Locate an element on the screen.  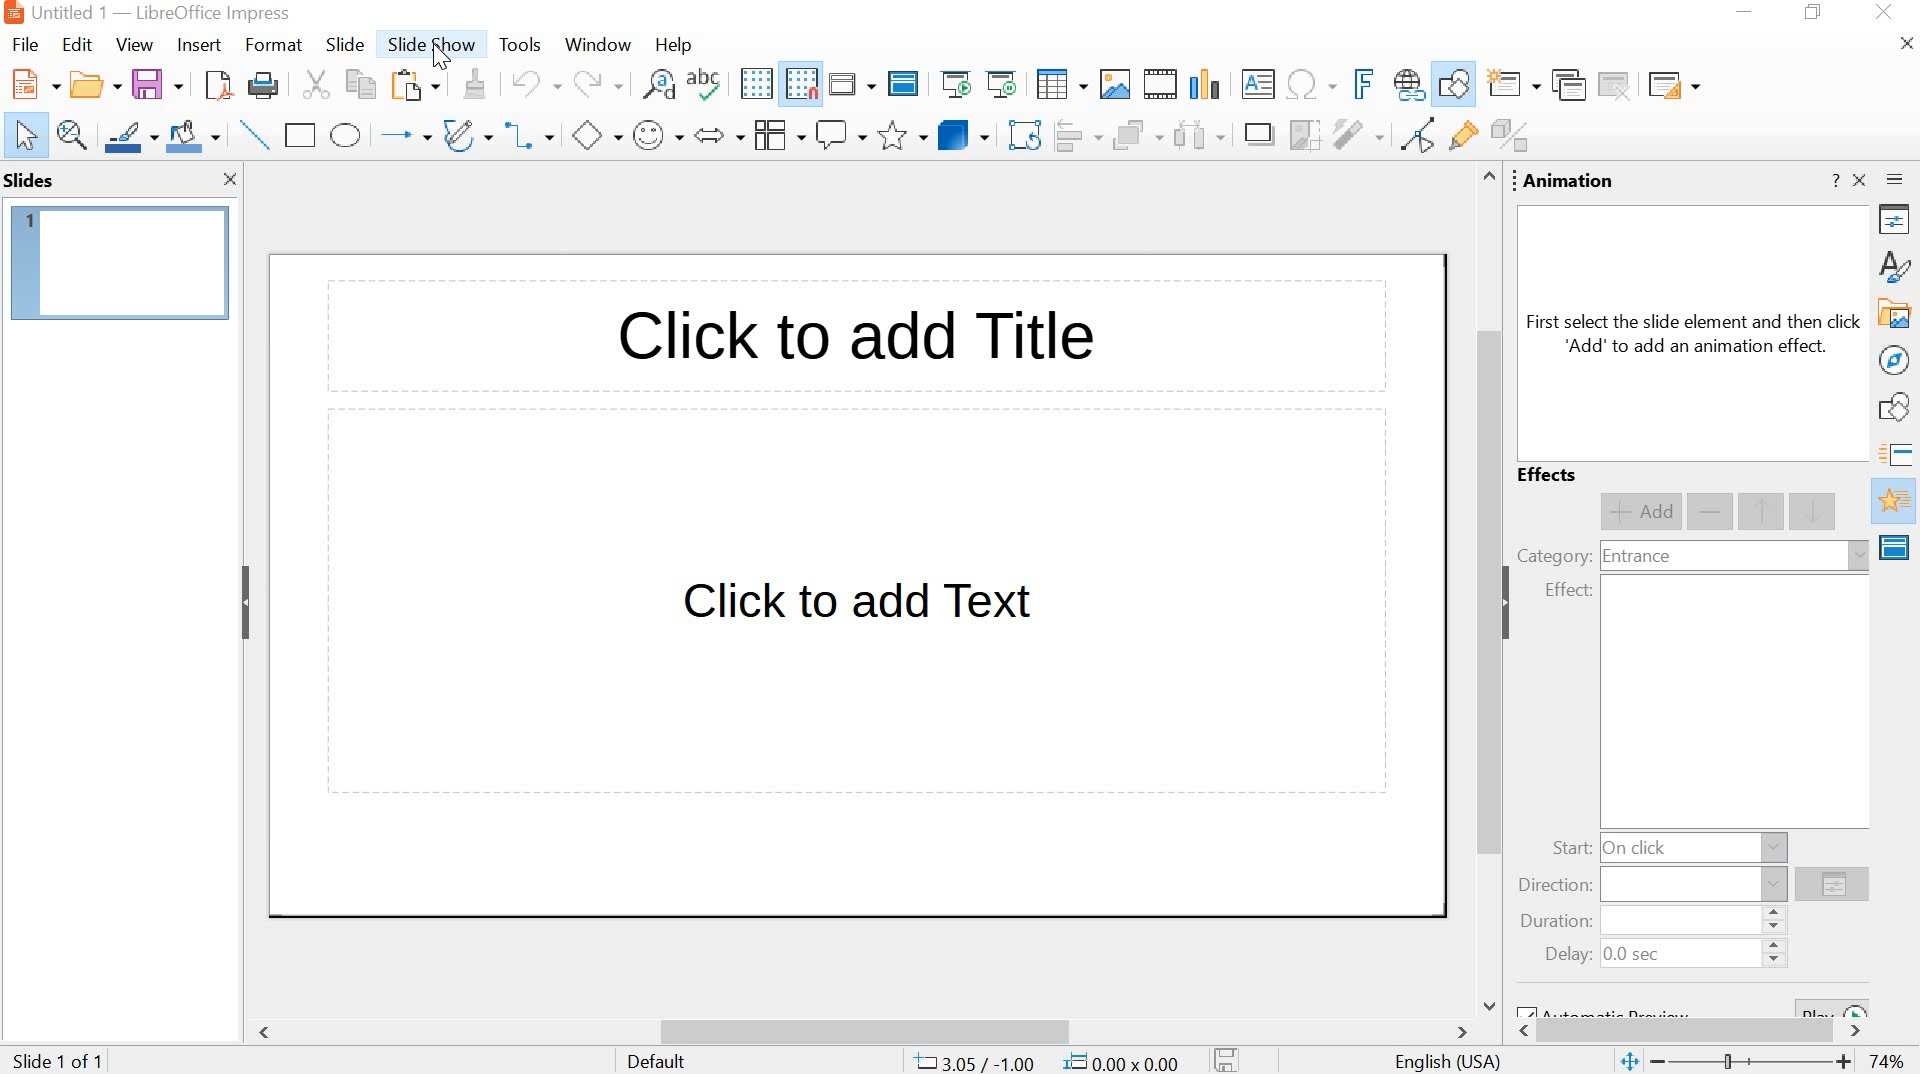
app name is located at coordinates (214, 13).